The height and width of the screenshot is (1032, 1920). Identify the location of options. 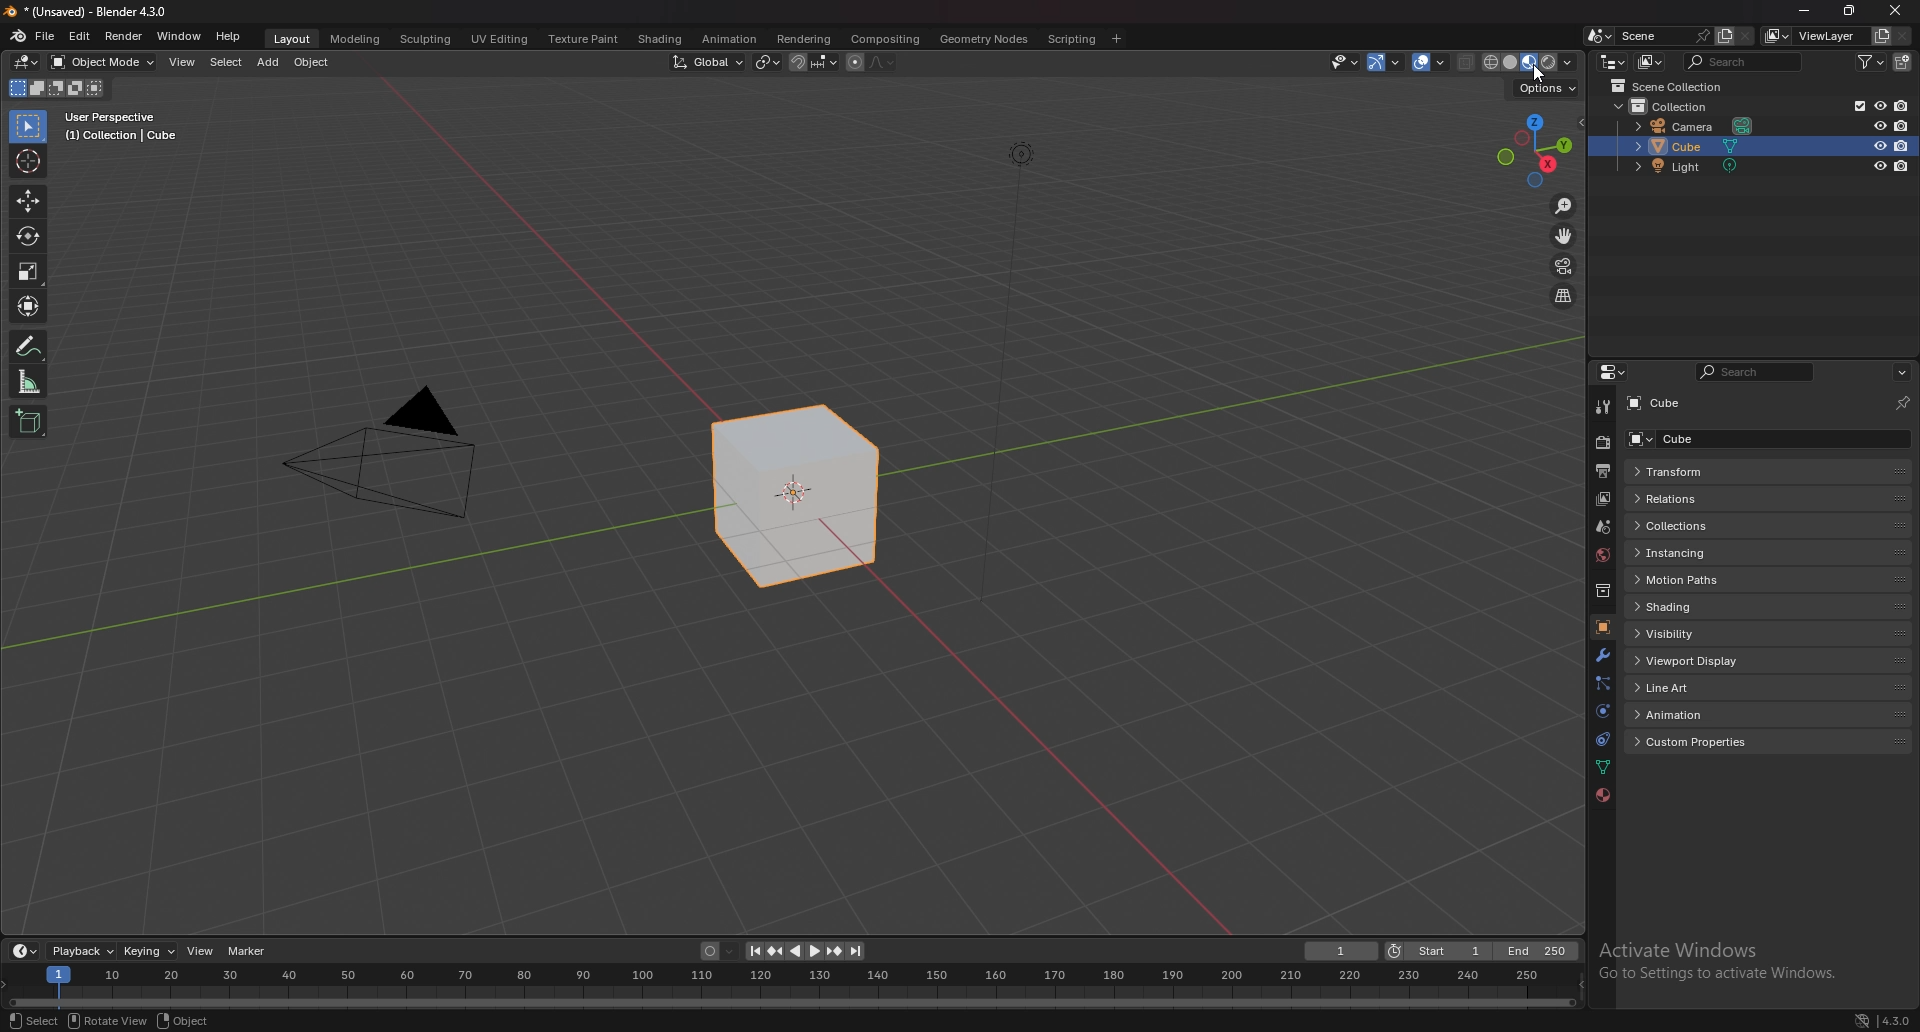
(1902, 372).